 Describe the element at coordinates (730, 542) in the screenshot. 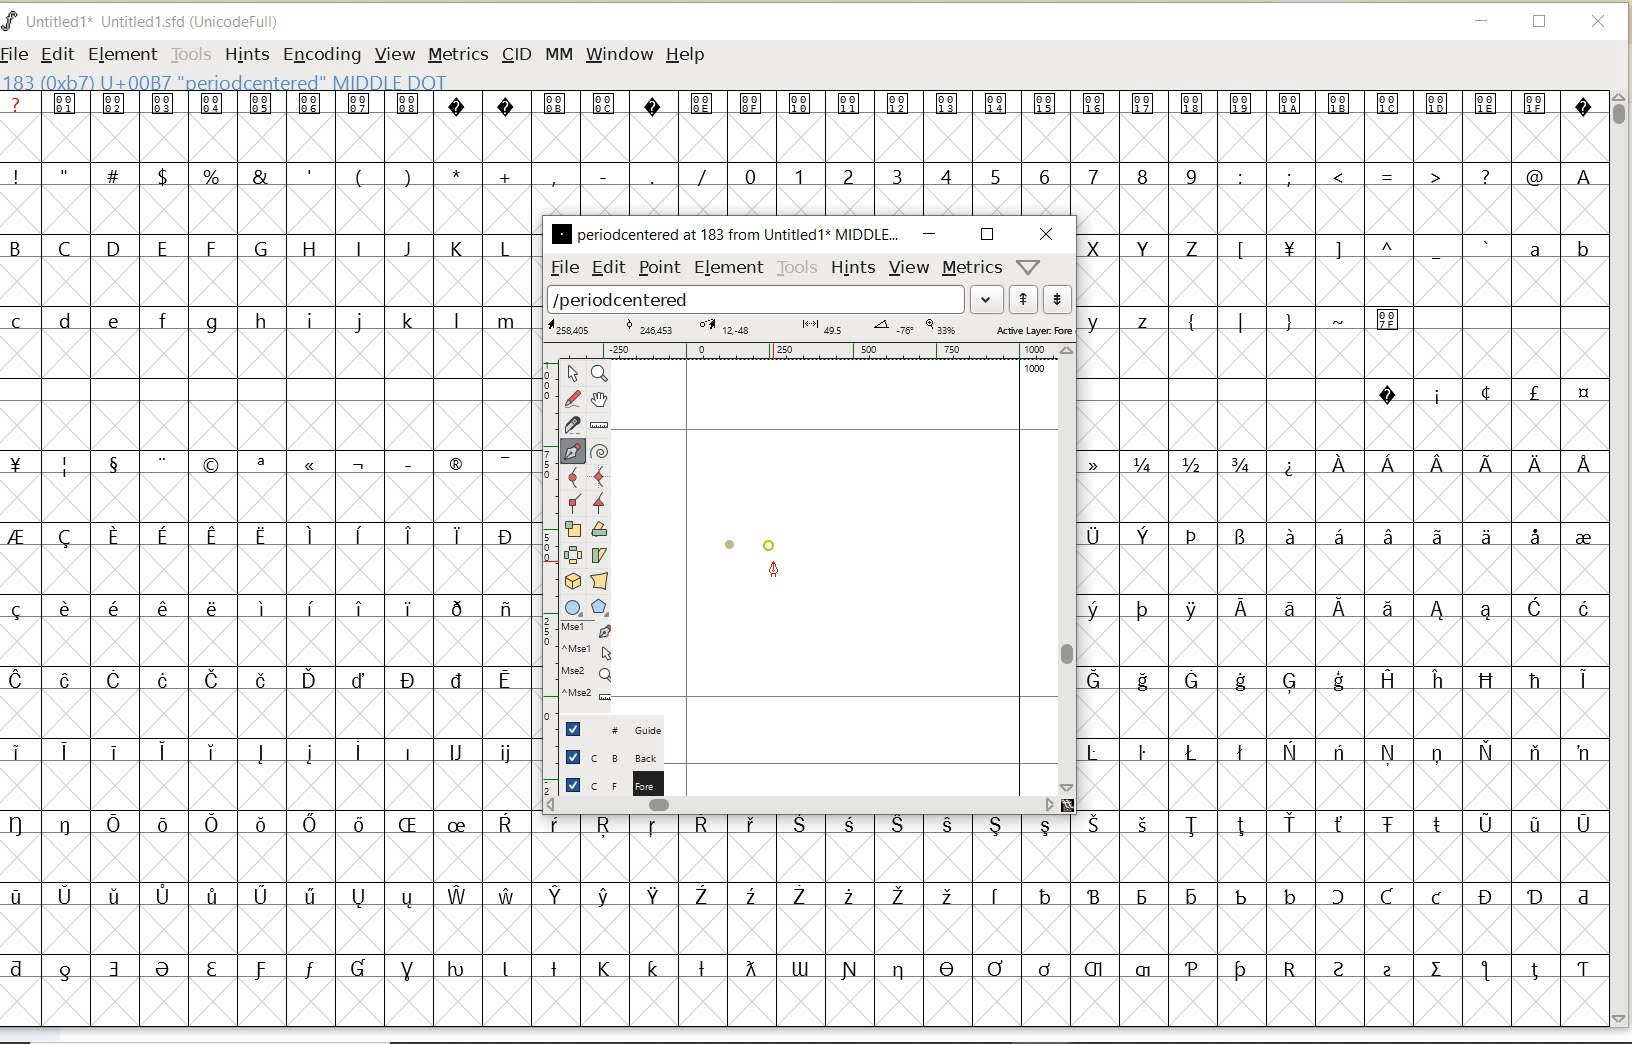

I see `dot` at that location.